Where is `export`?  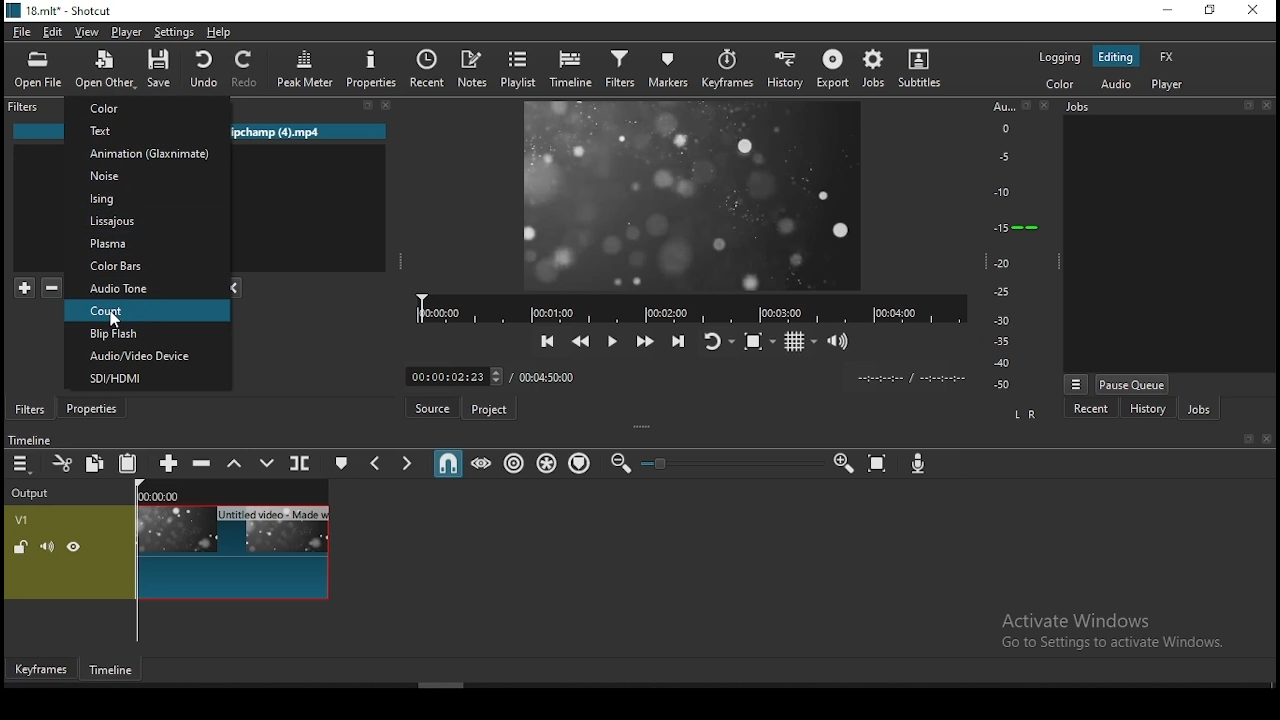
export is located at coordinates (832, 67).